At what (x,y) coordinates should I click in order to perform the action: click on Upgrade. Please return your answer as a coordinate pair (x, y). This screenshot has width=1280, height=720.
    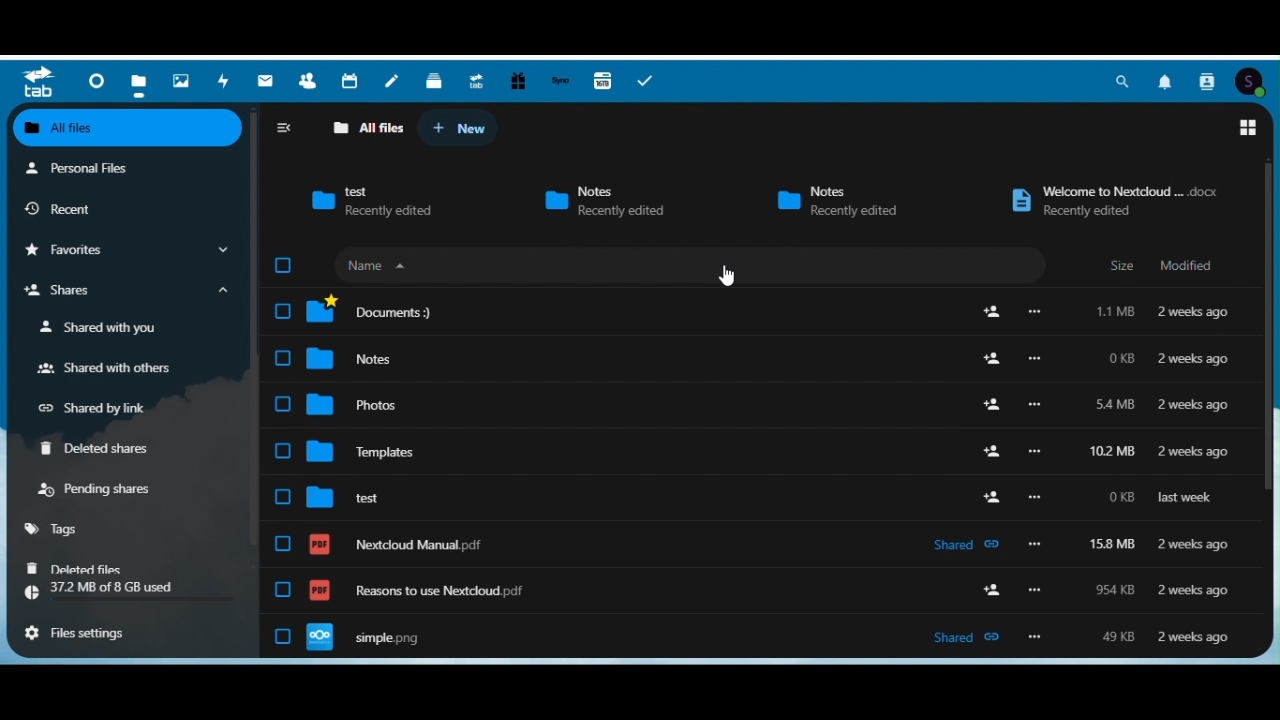
    Looking at the image, I should click on (474, 79).